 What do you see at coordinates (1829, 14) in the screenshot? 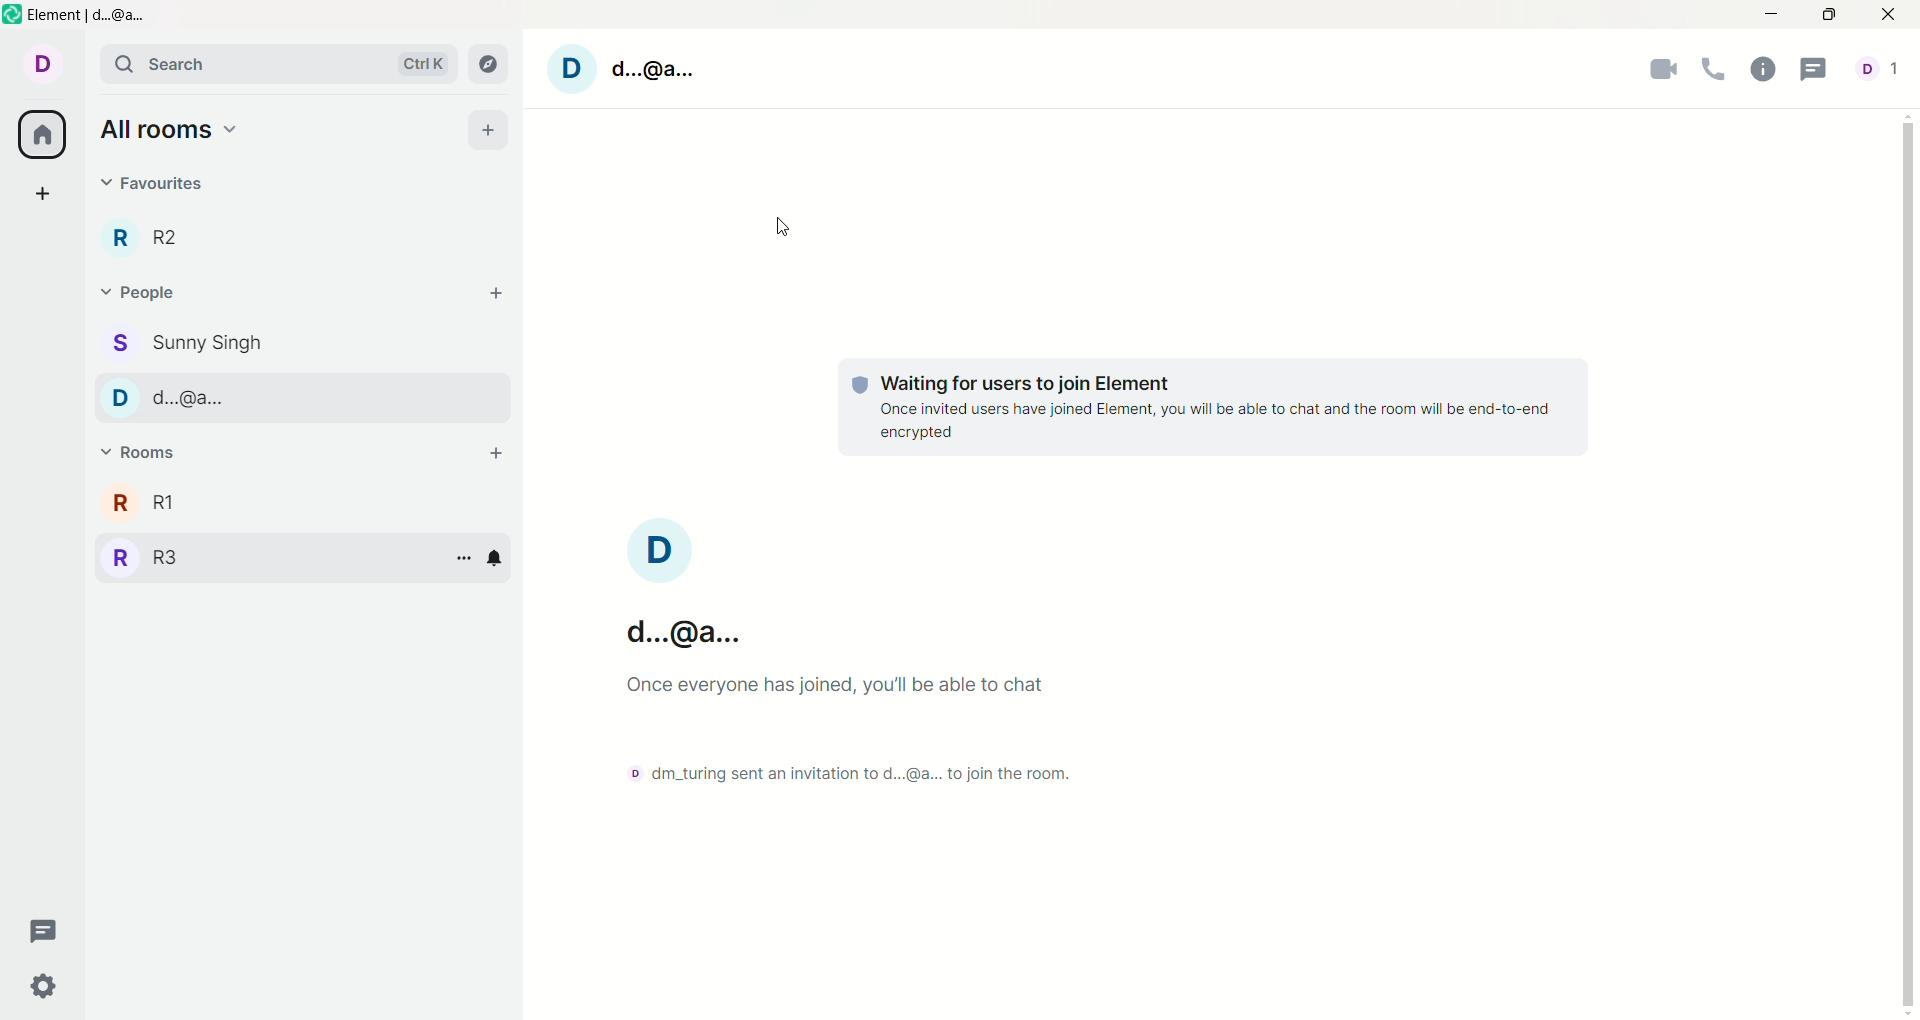
I see `maximize` at bounding box center [1829, 14].